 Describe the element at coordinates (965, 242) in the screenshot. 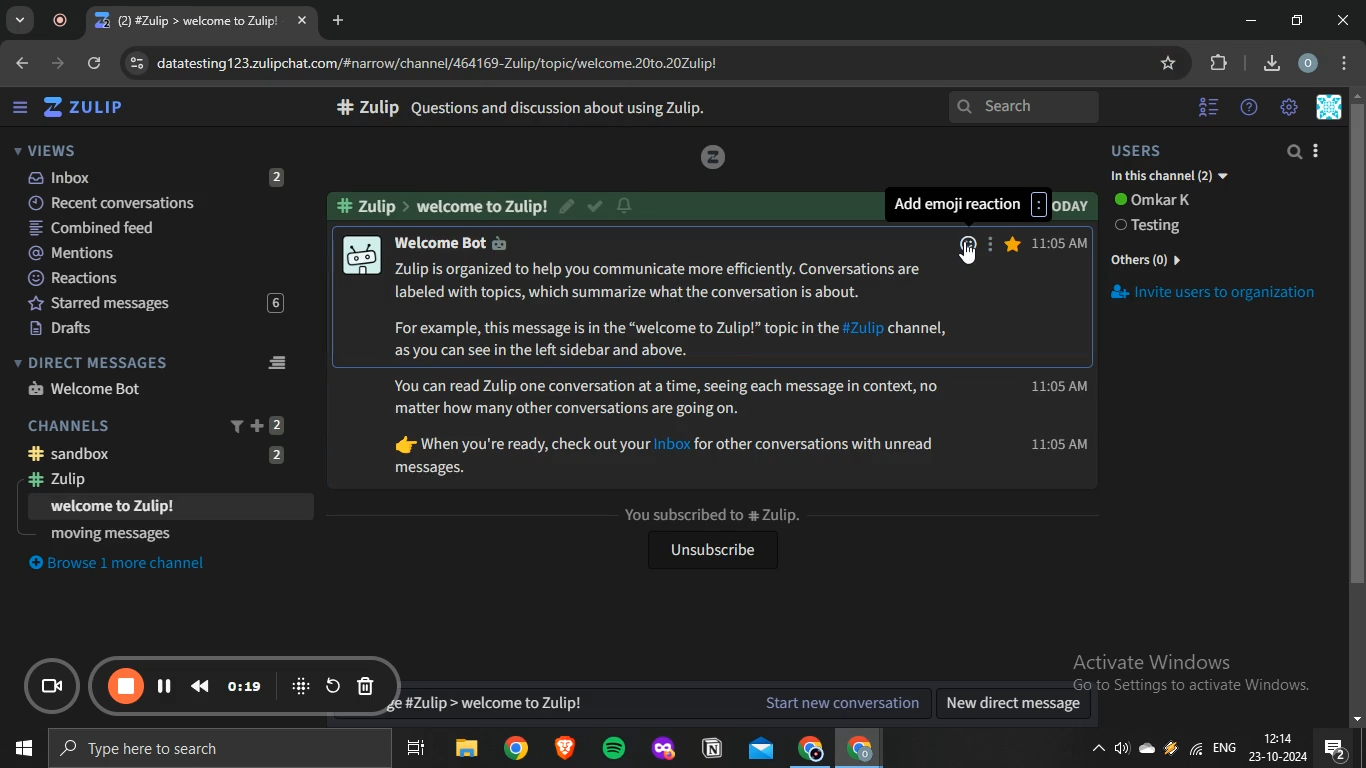

I see `add emoji reaction` at that location.